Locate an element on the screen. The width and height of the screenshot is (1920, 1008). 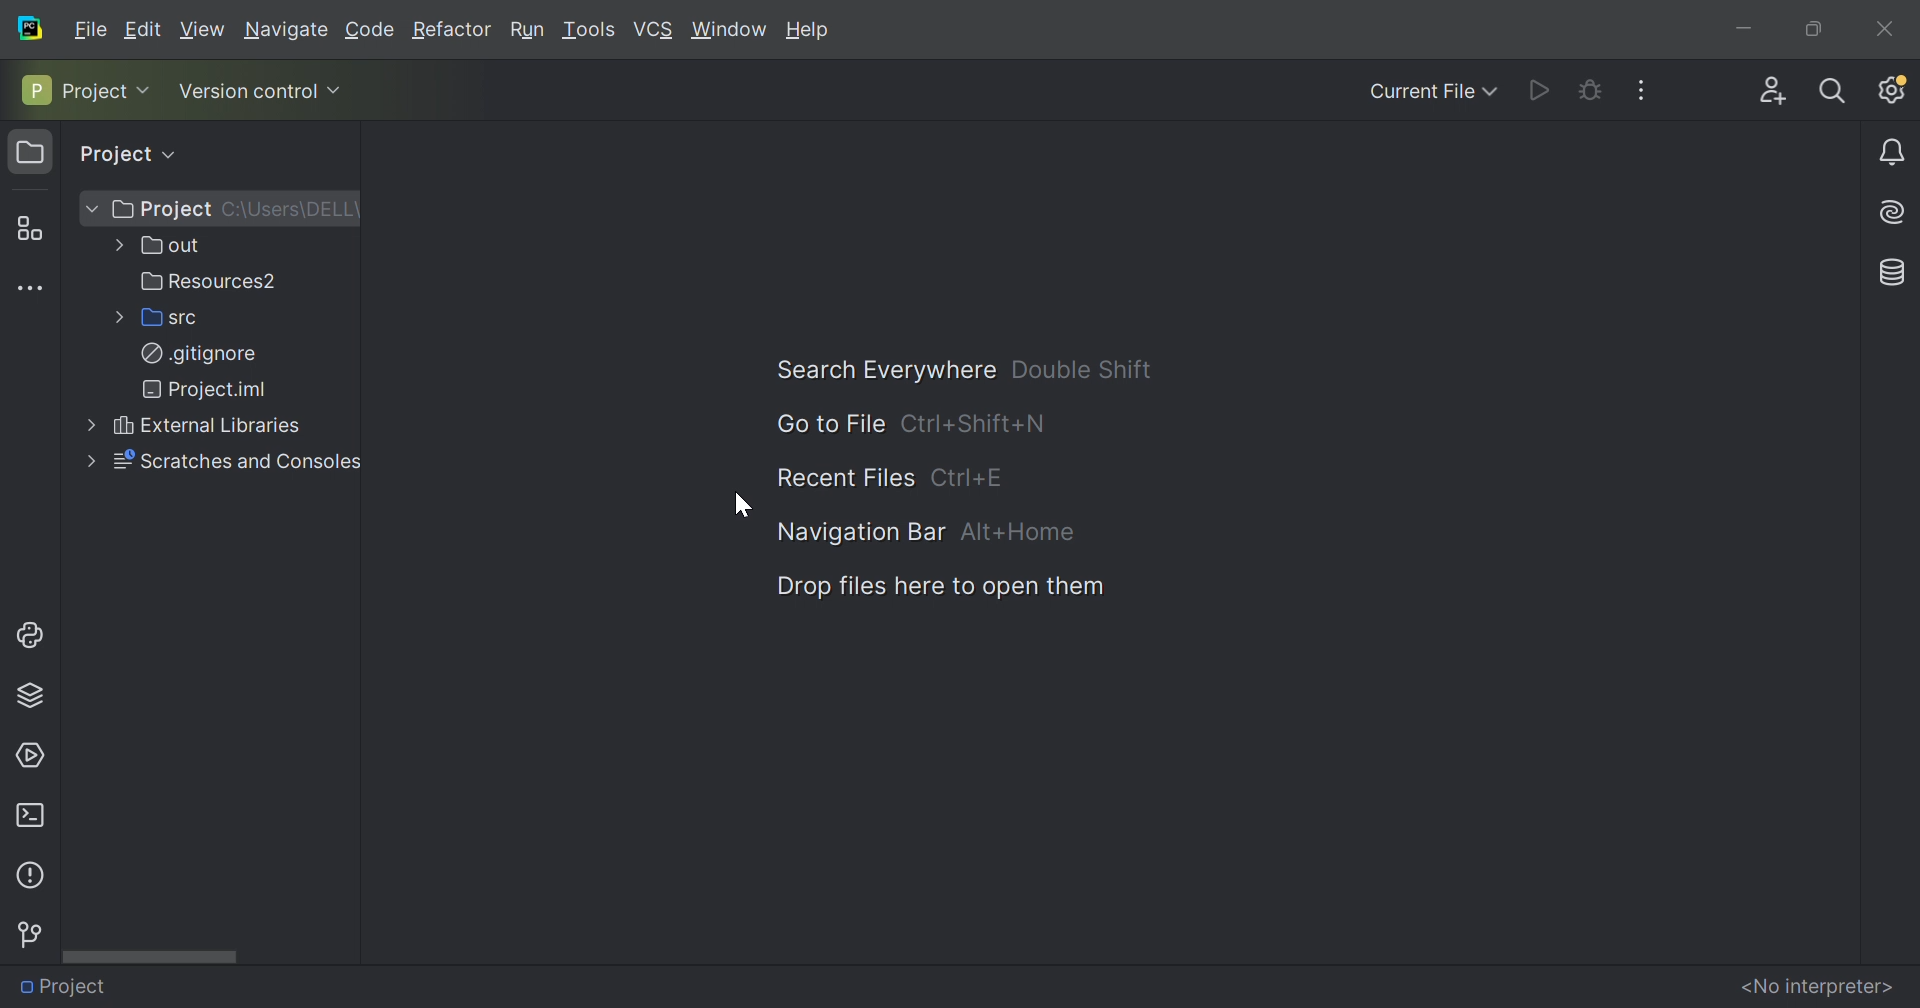
Project.iml is located at coordinates (205, 389).